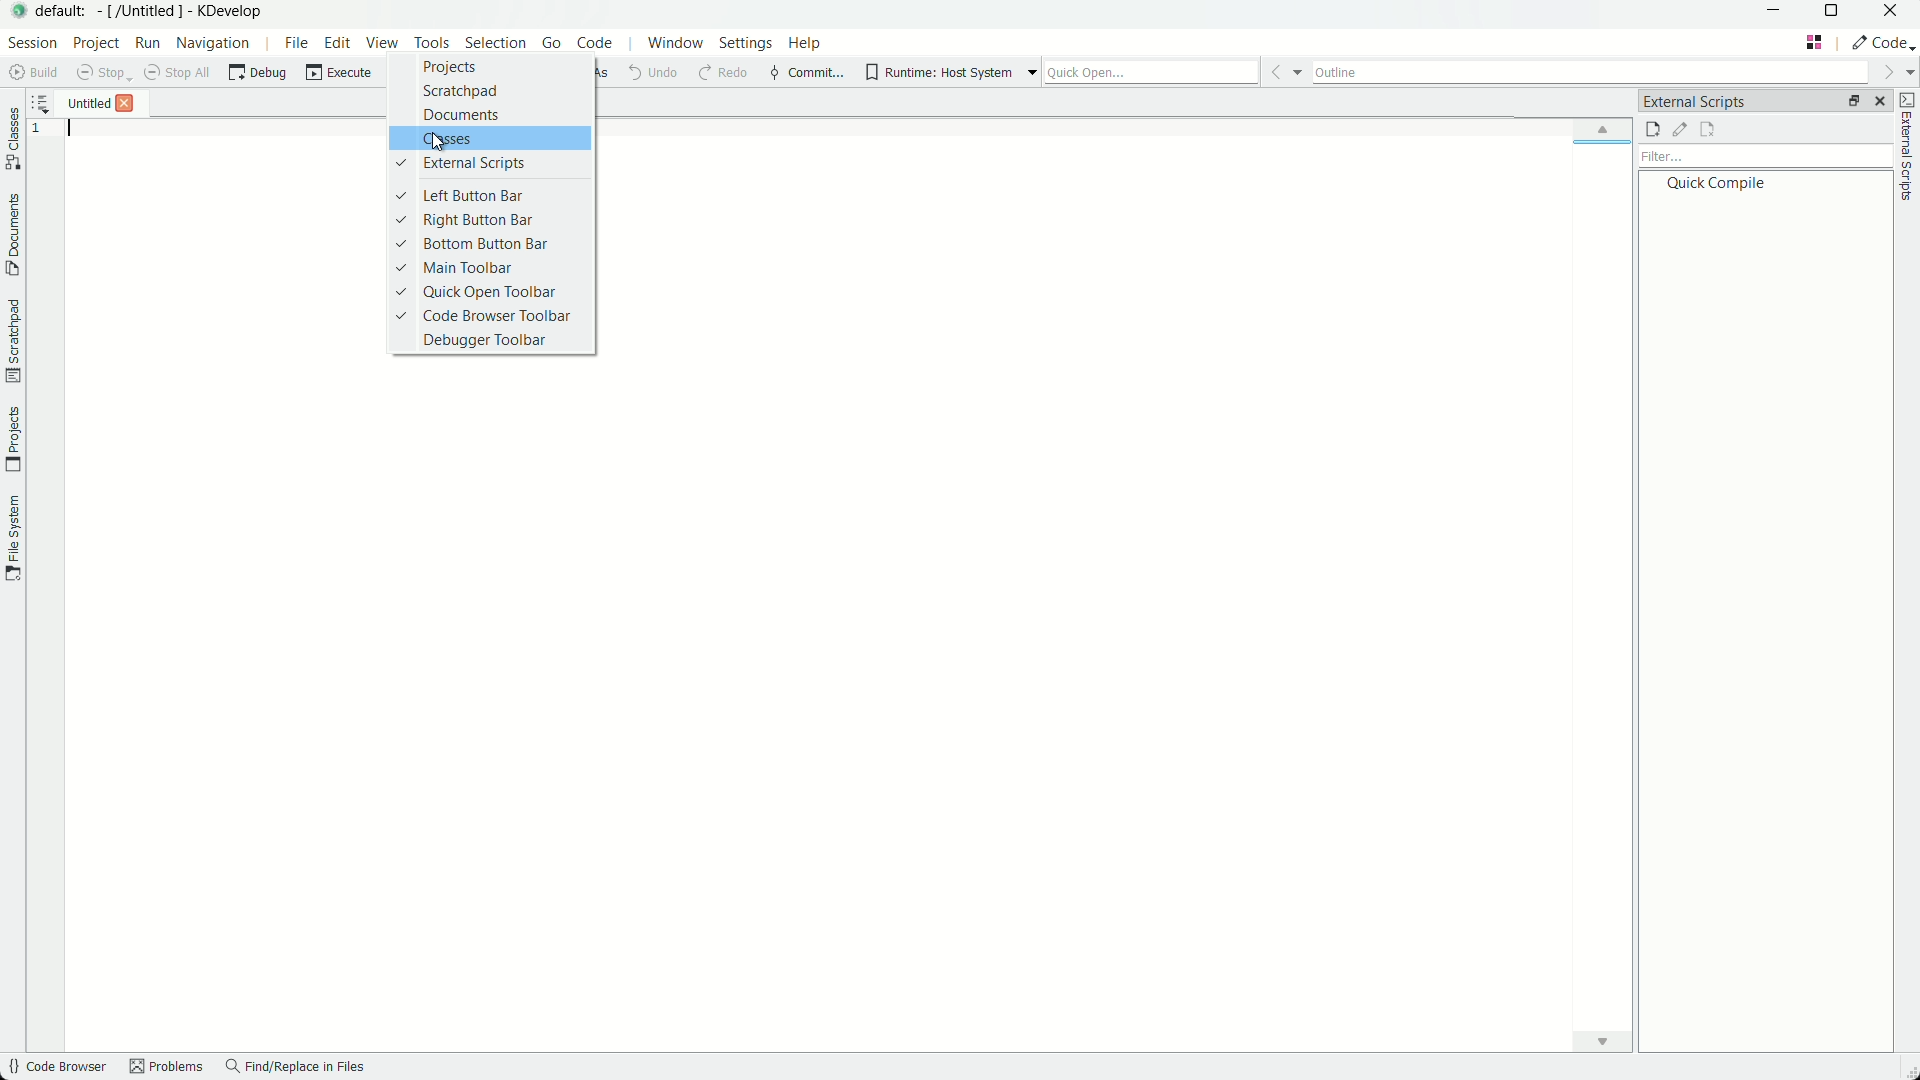 The height and width of the screenshot is (1080, 1920). Describe the element at coordinates (443, 143) in the screenshot. I see `cursor` at that location.